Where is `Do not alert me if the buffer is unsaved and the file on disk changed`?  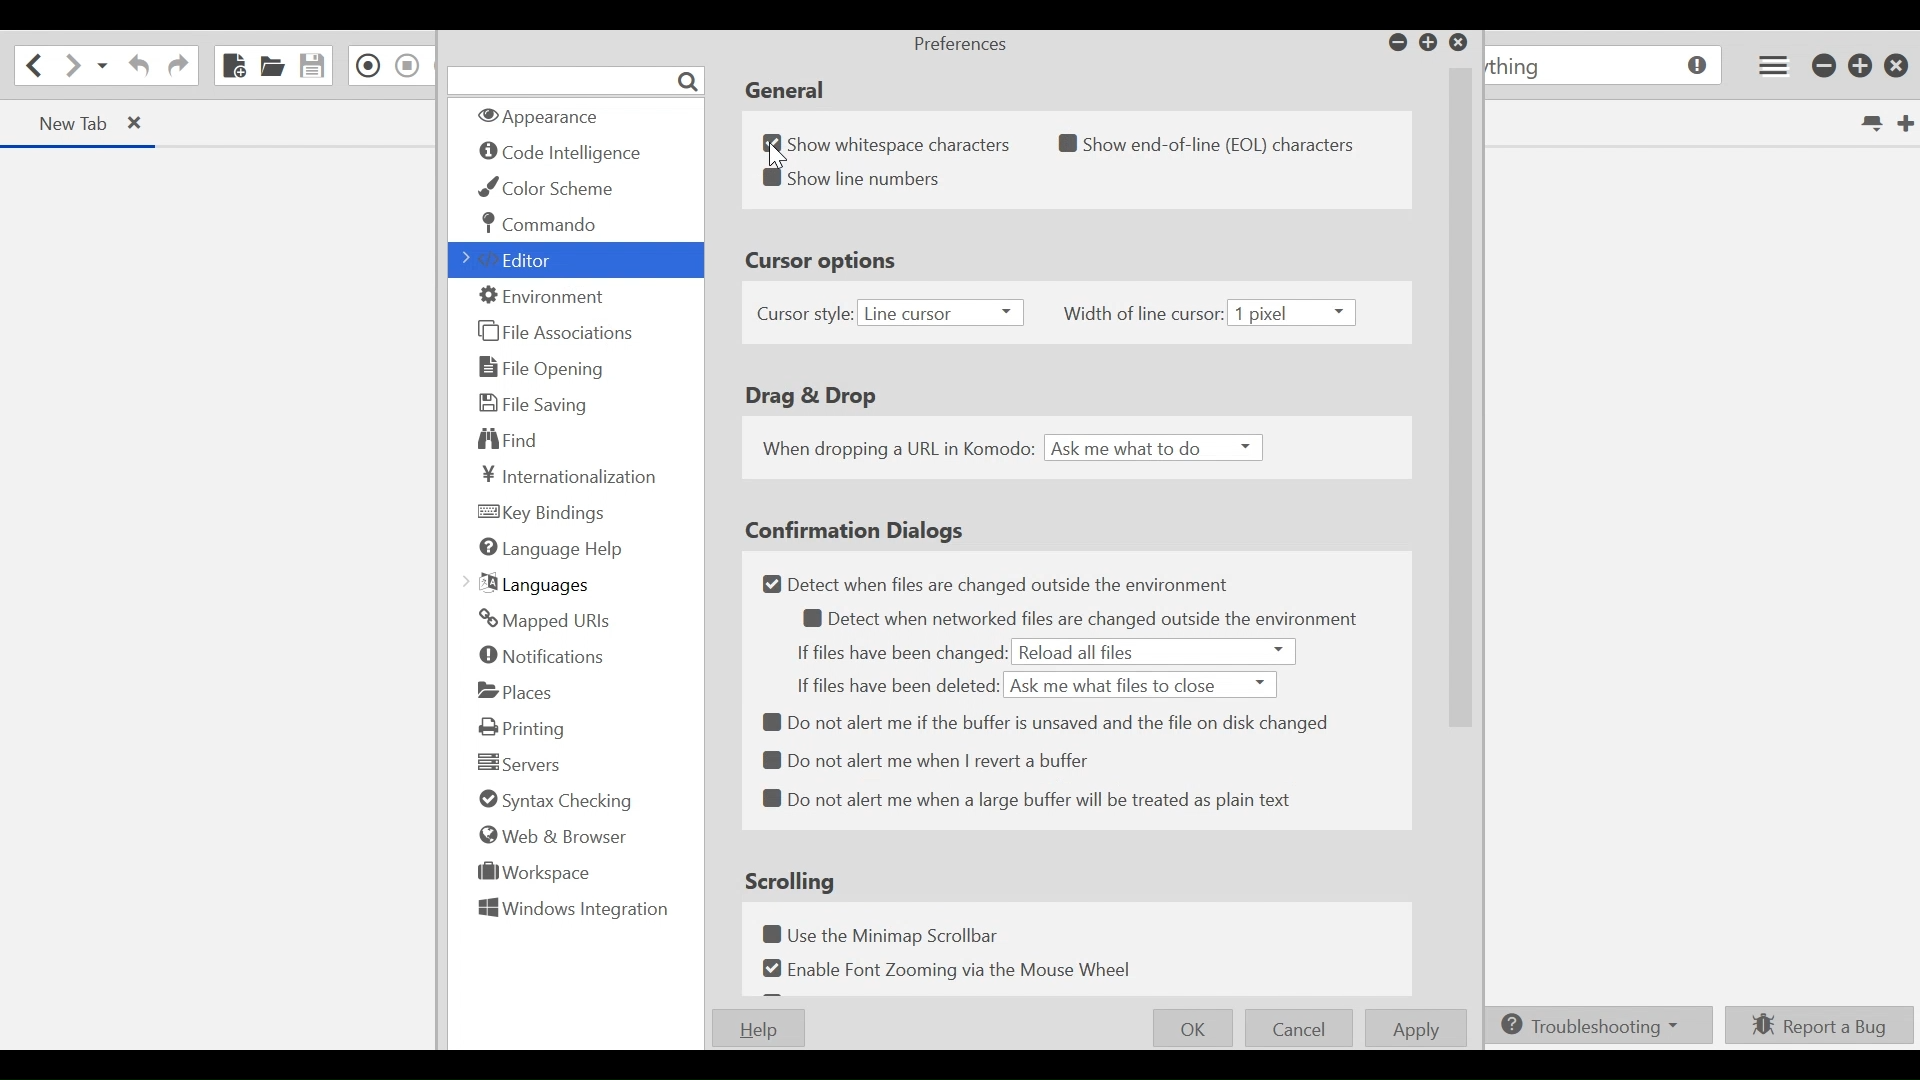 Do not alert me if the buffer is unsaved and the file on disk changed is located at coordinates (1052, 722).